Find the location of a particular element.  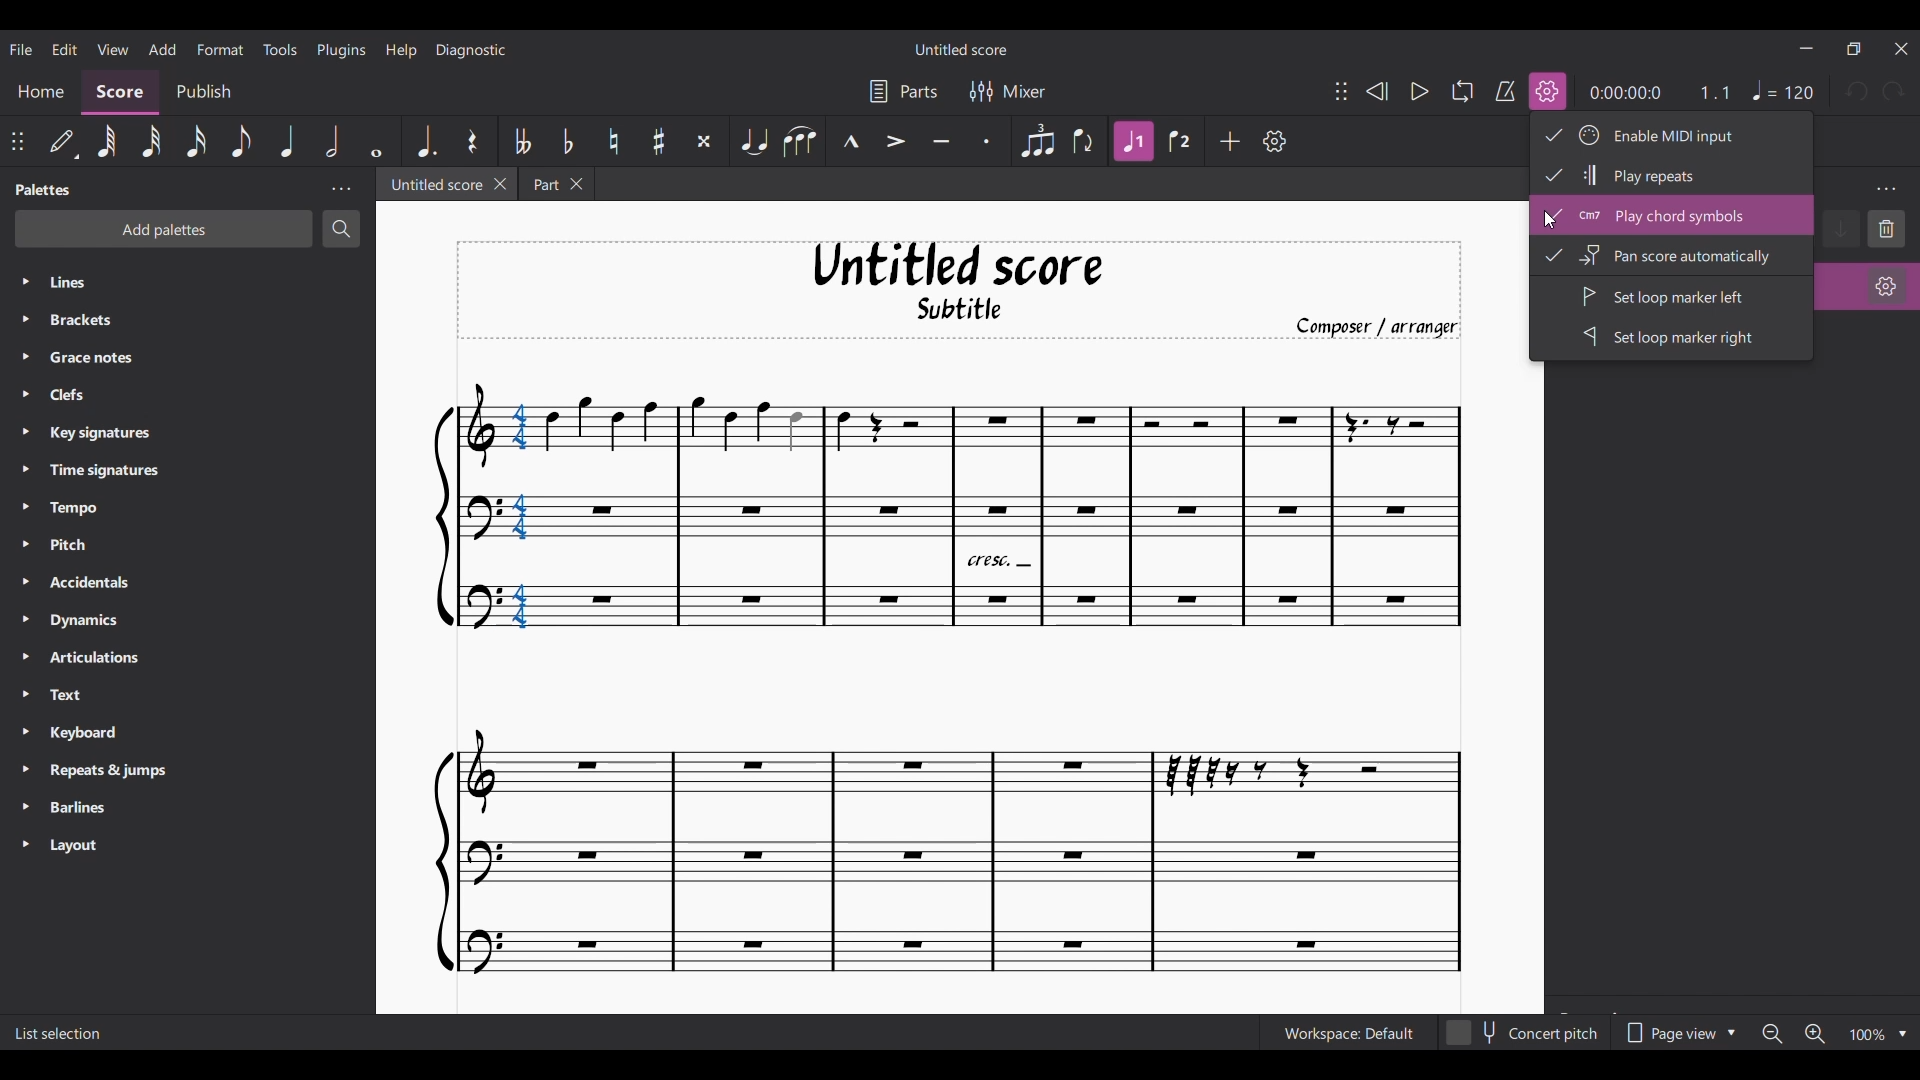

Palette panel settings is located at coordinates (341, 190).